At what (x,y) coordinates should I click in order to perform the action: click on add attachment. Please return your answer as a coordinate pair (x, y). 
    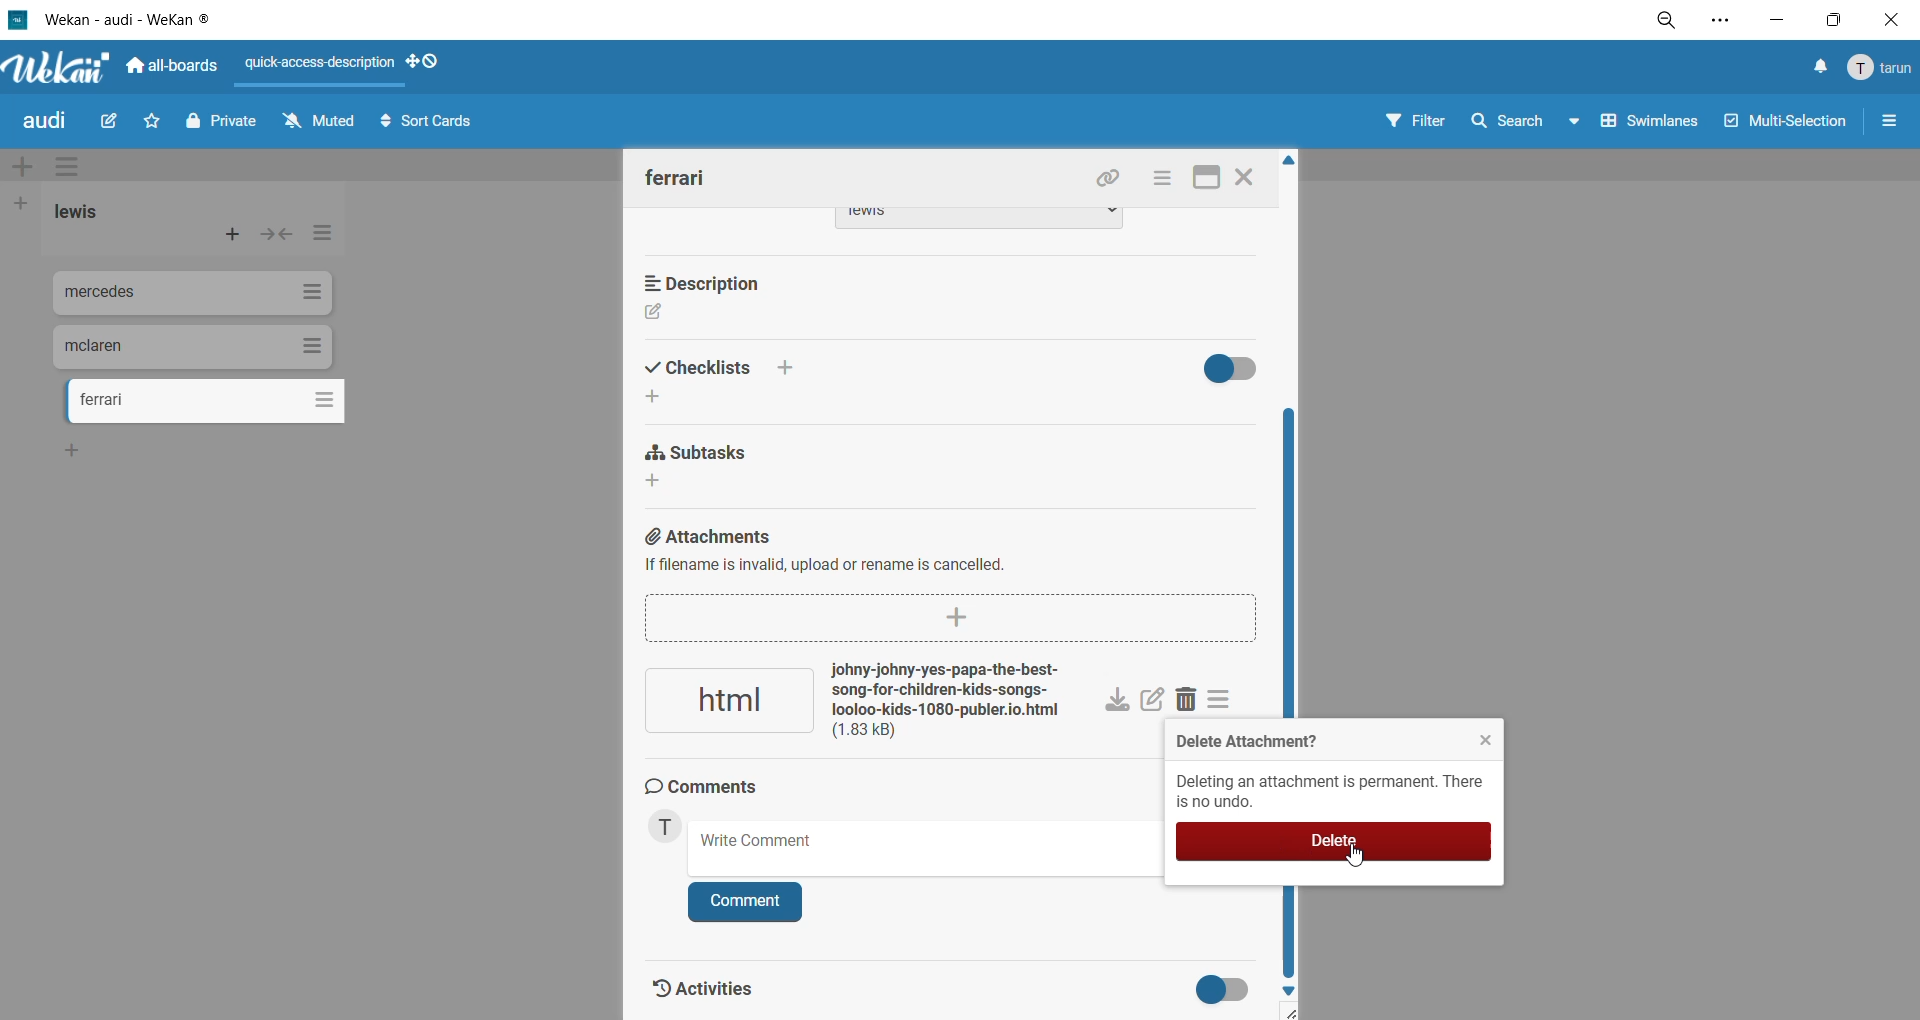
    Looking at the image, I should click on (949, 618).